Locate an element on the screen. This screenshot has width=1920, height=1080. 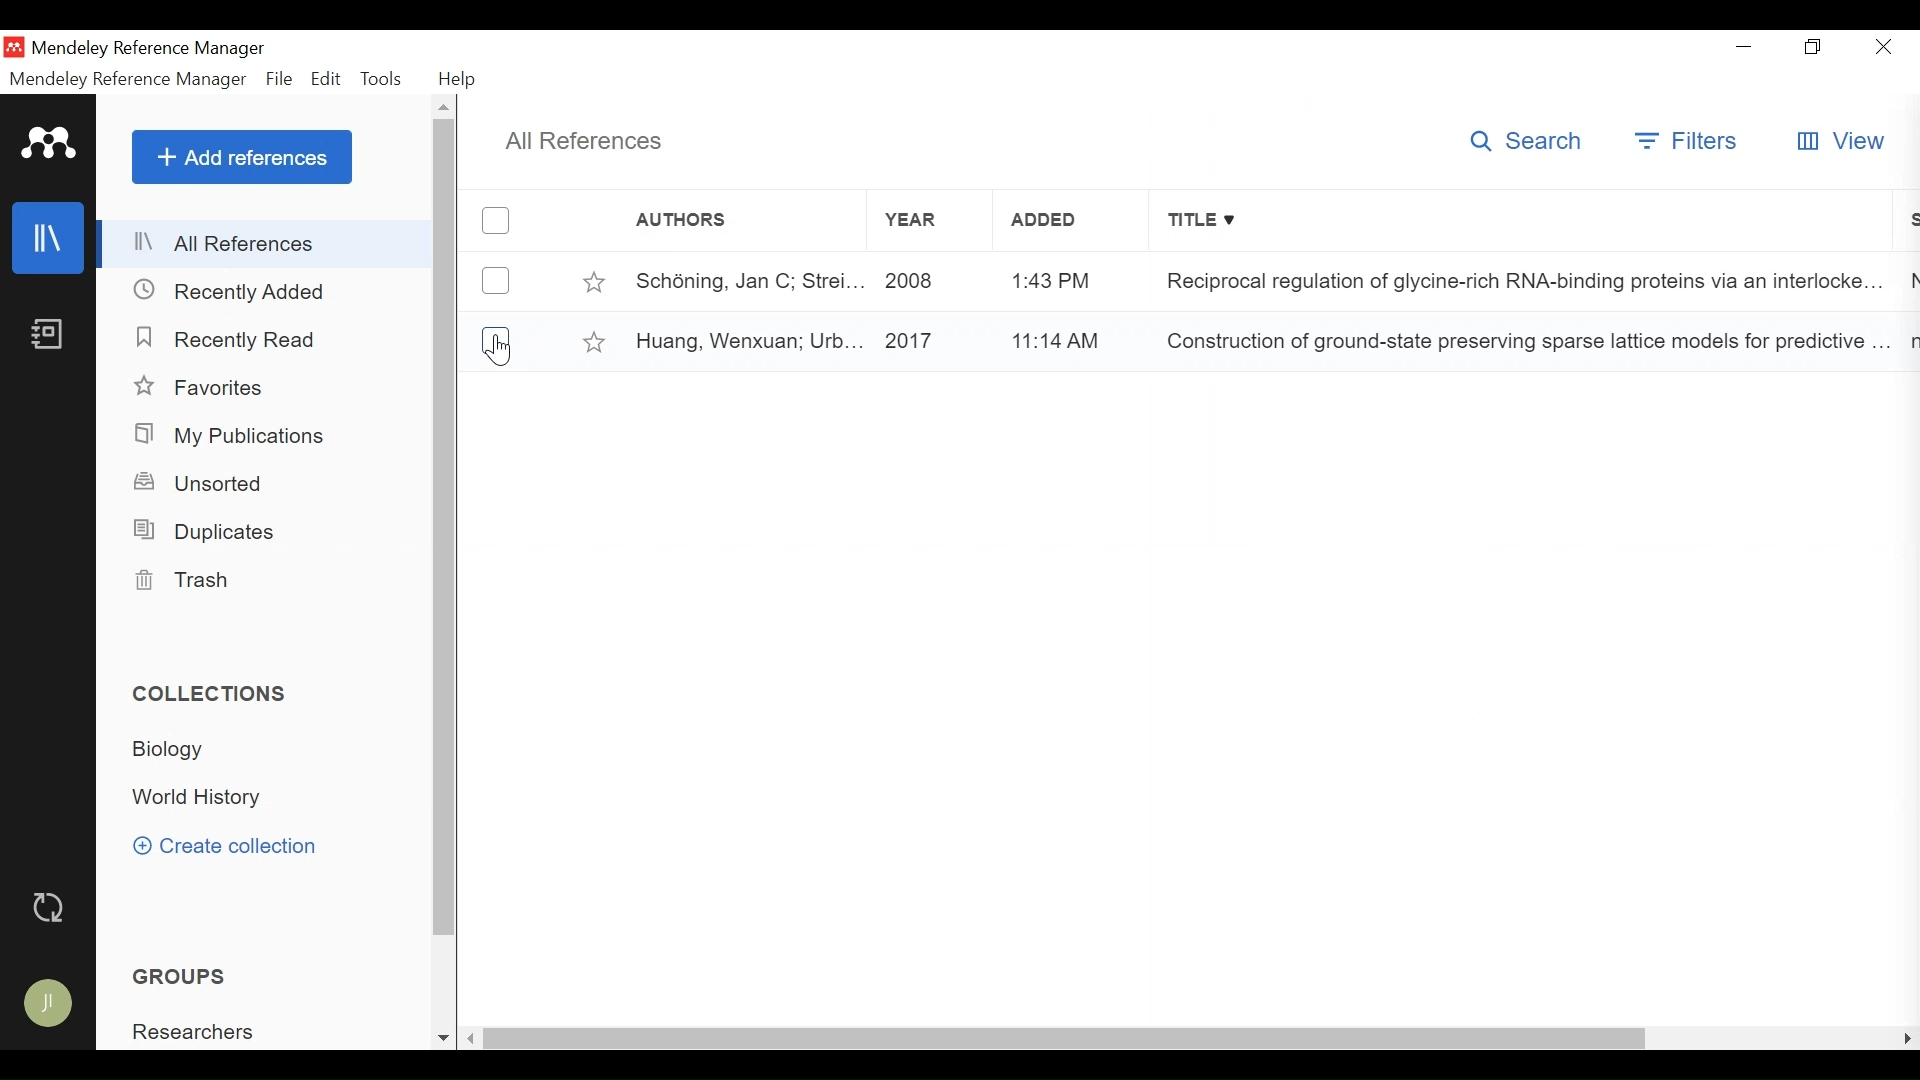
(un)select is located at coordinates (495, 281).